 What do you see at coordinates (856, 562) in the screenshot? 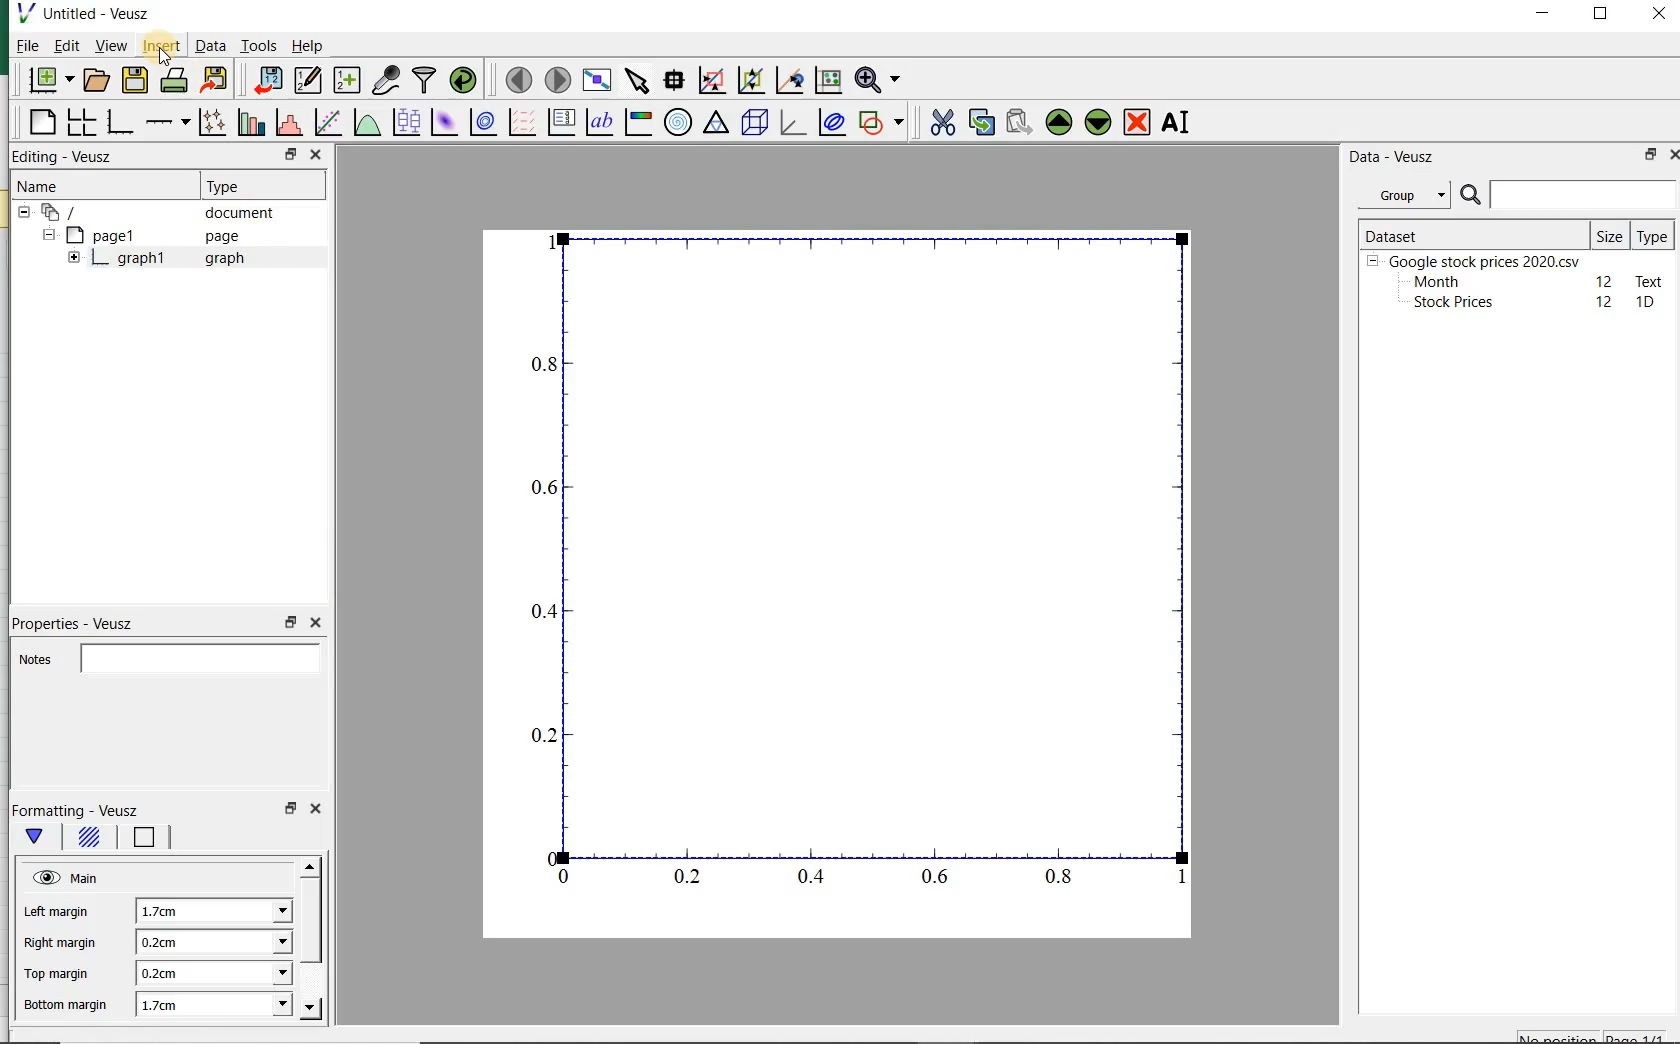
I see `graph` at bounding box center [856, 562].